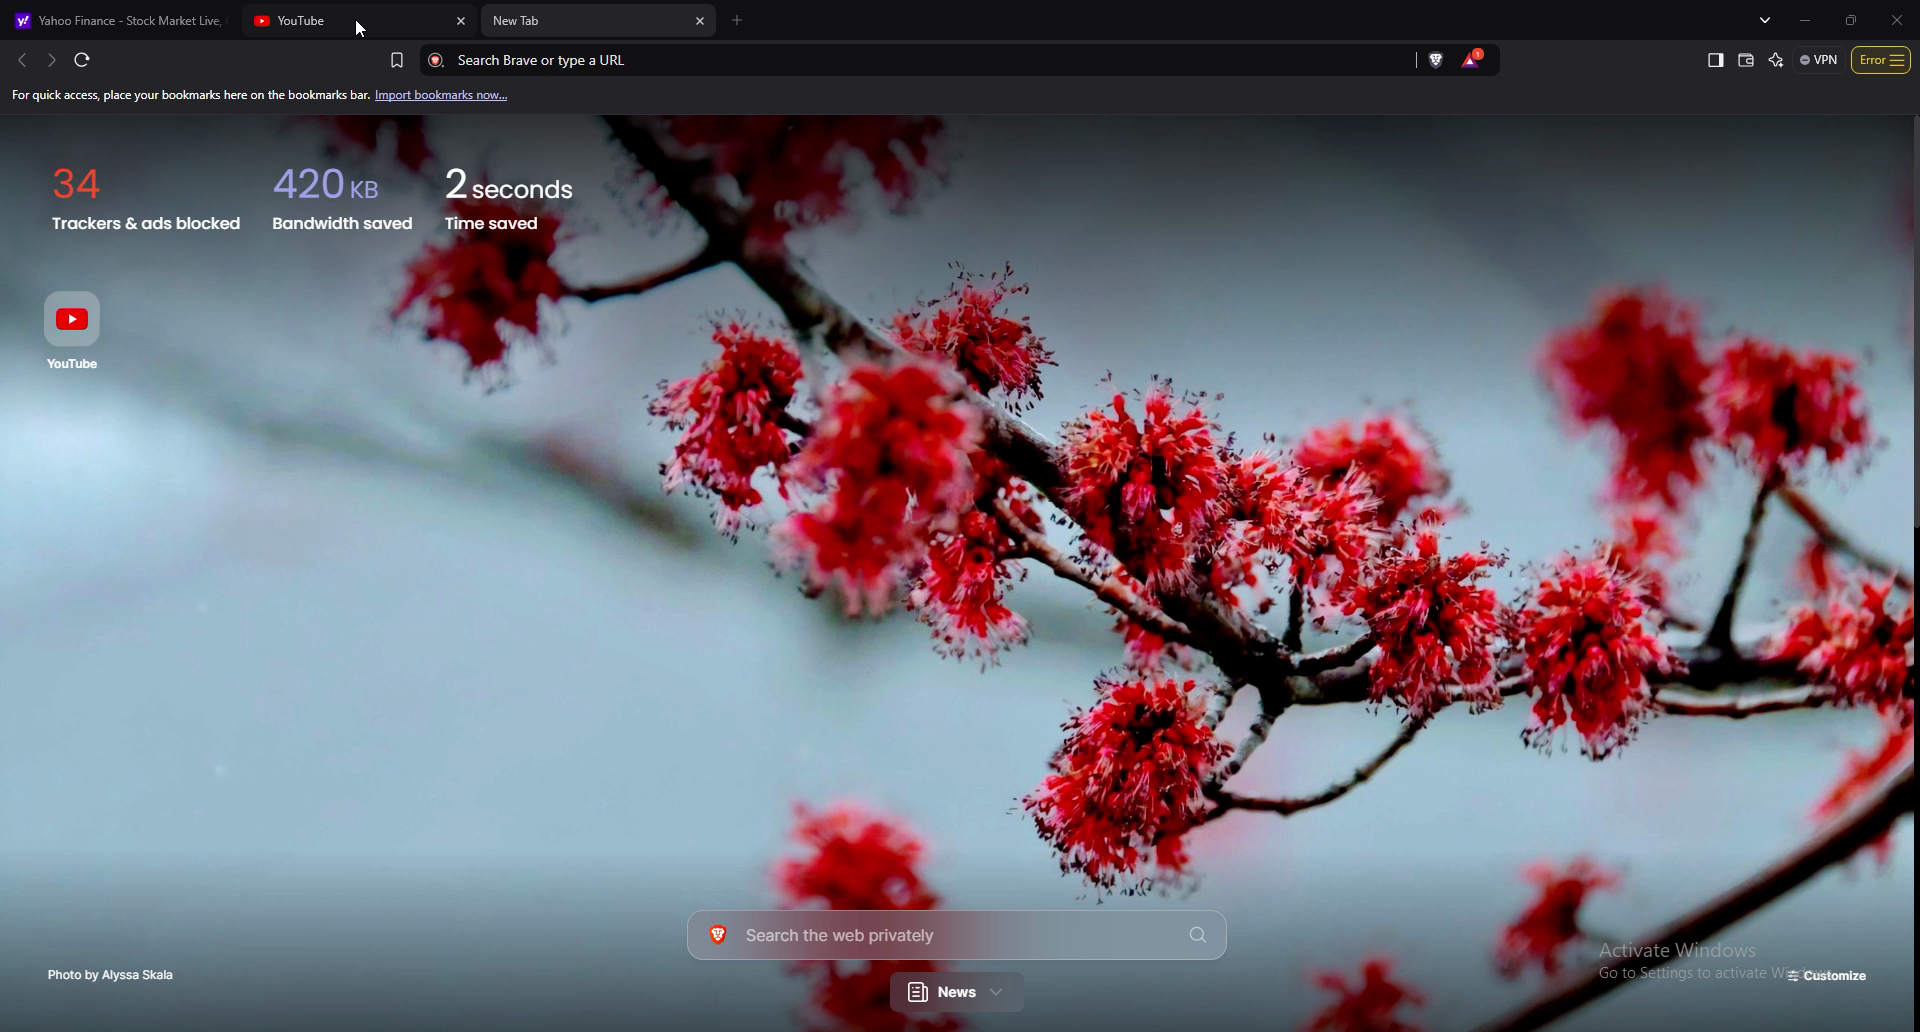  What do you see at coordinates (537, 192) in the screenshot?
I see `2 seconds Time saved` at bounding box center [537, 192].